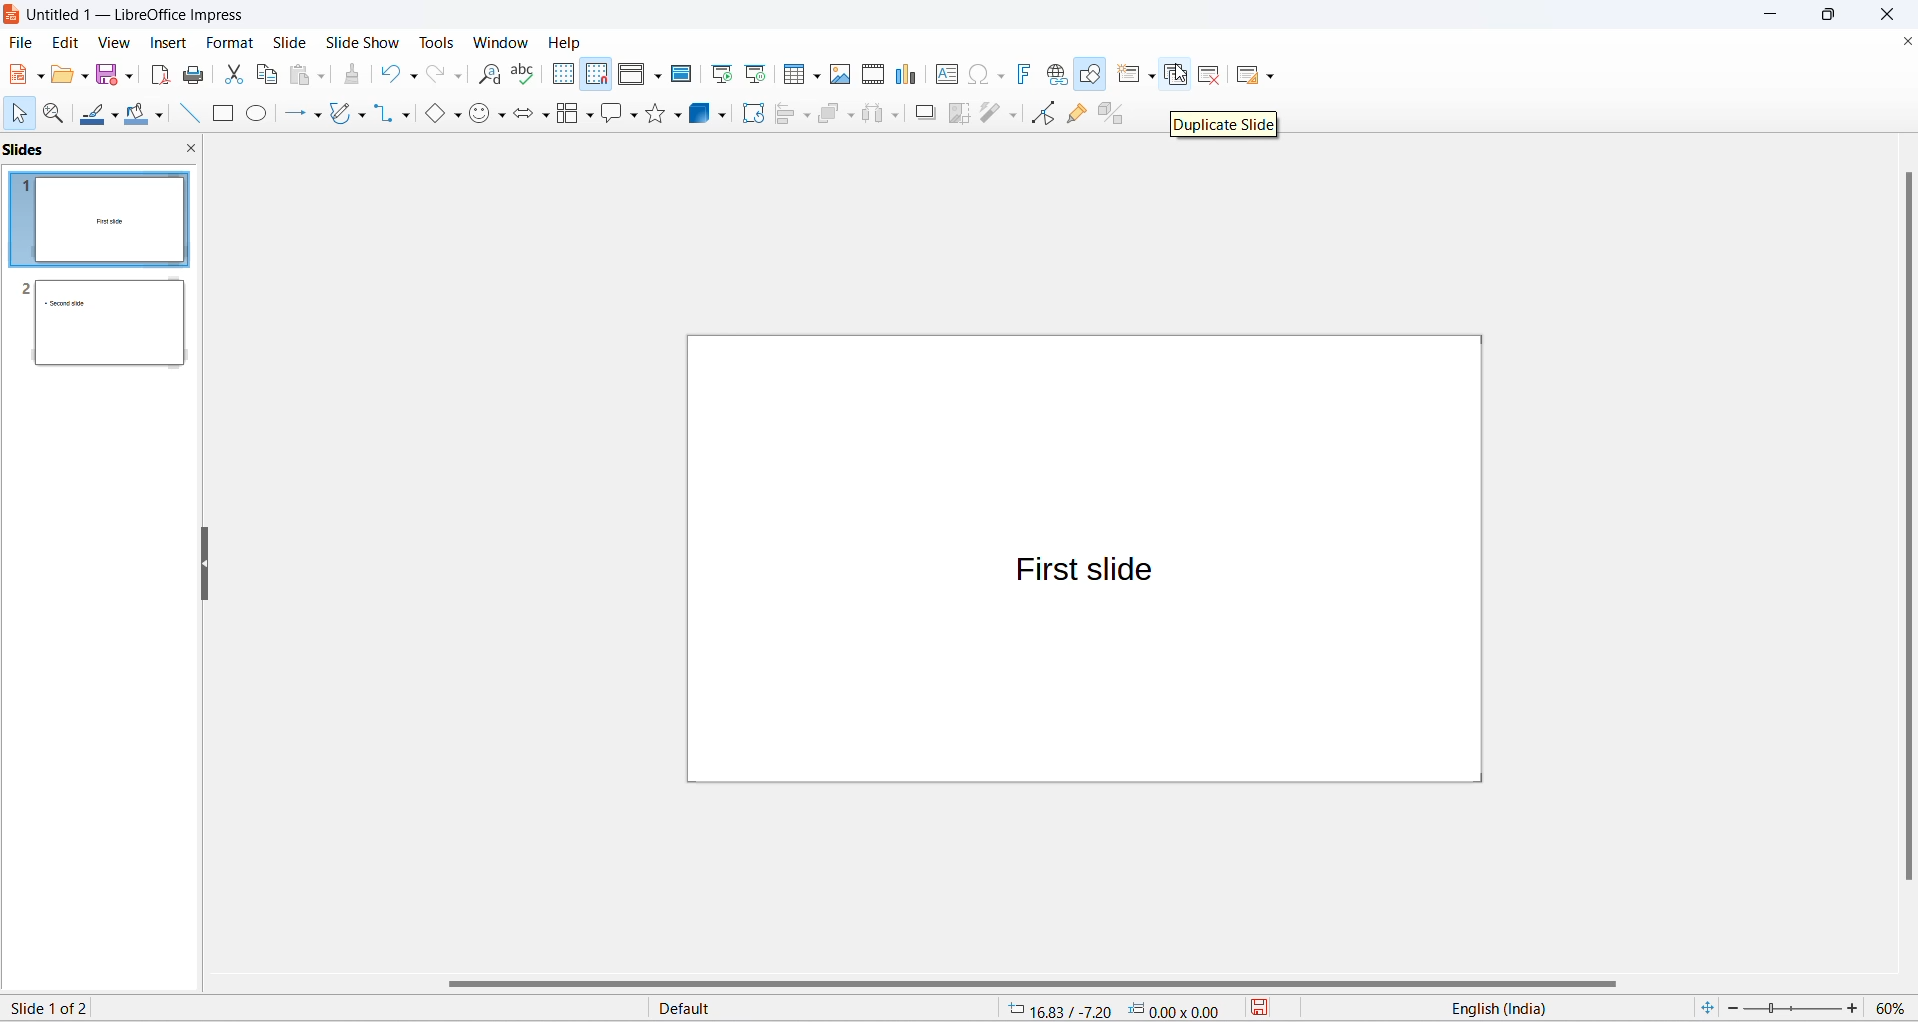  What do you see at coordinates (1054, 74) in the screenshot?
I see `insert hyperlinks` at bounding box center [1054, 74].